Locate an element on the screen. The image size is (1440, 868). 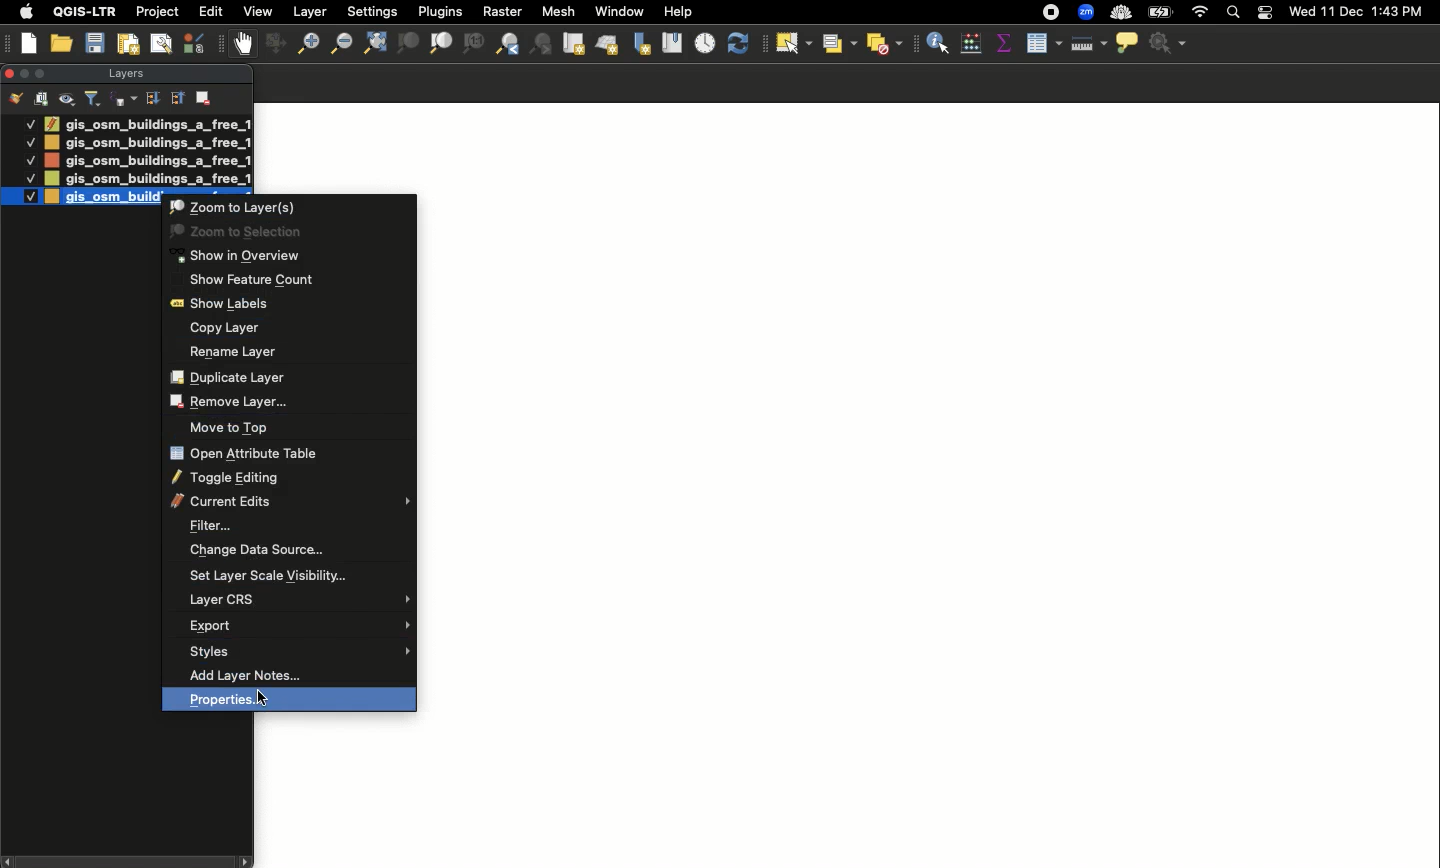
Refresh is located at coordinates (742, 44).